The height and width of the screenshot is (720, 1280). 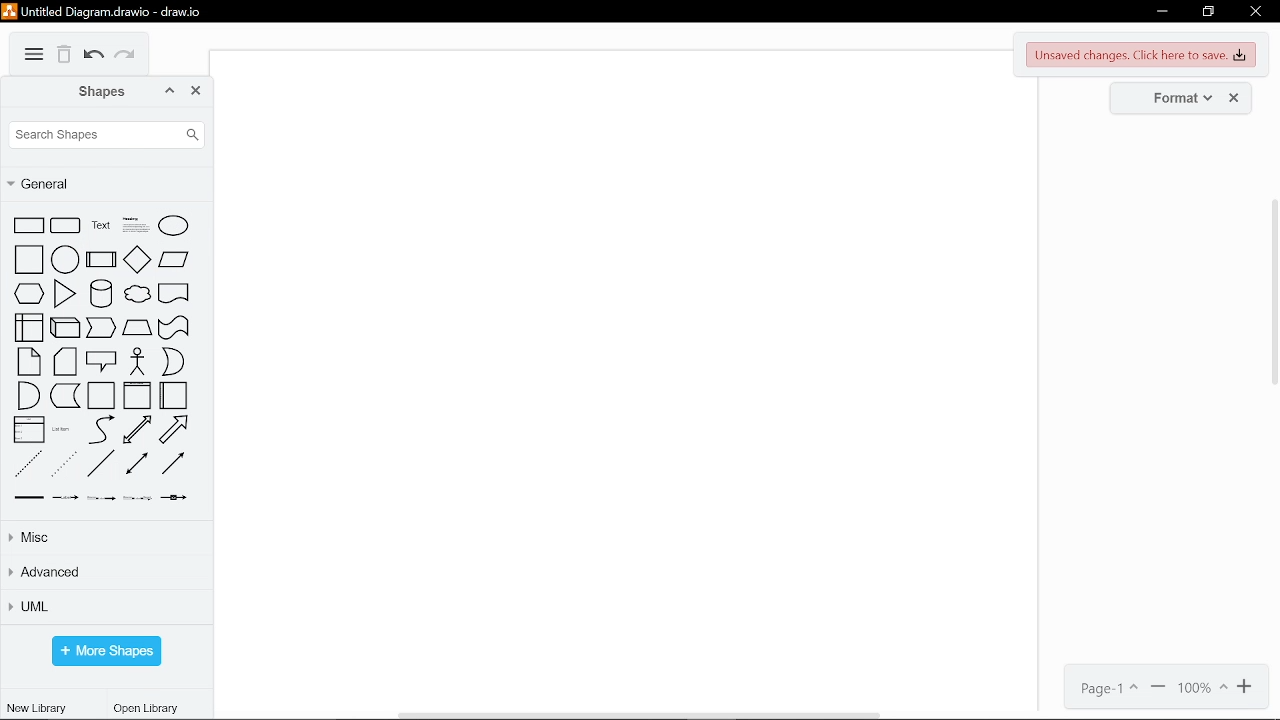 What do you see at coordinates (28, 226) in the screenshot?
I see `rectangle` at bounding box center [28, 226].